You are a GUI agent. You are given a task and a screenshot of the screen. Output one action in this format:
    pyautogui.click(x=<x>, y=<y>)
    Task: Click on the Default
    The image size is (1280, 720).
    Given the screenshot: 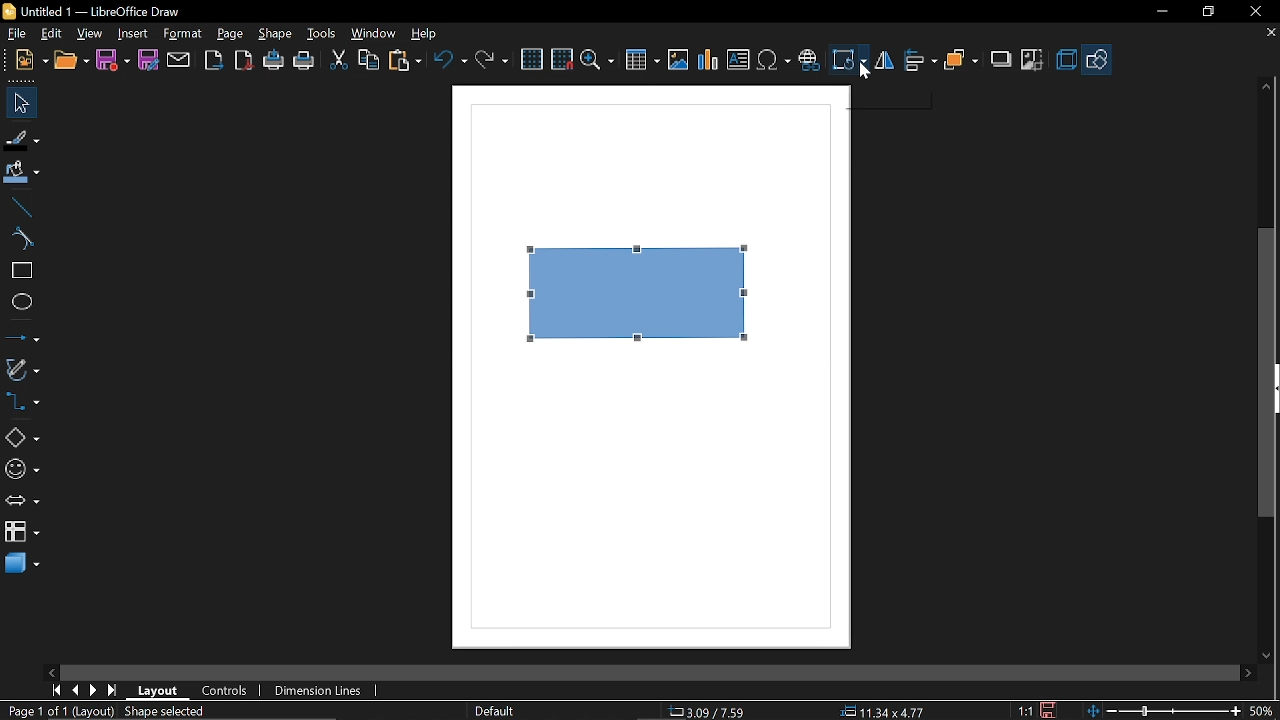 What is the action you would take?
    pyautogui.click(x=492, y=710)
    